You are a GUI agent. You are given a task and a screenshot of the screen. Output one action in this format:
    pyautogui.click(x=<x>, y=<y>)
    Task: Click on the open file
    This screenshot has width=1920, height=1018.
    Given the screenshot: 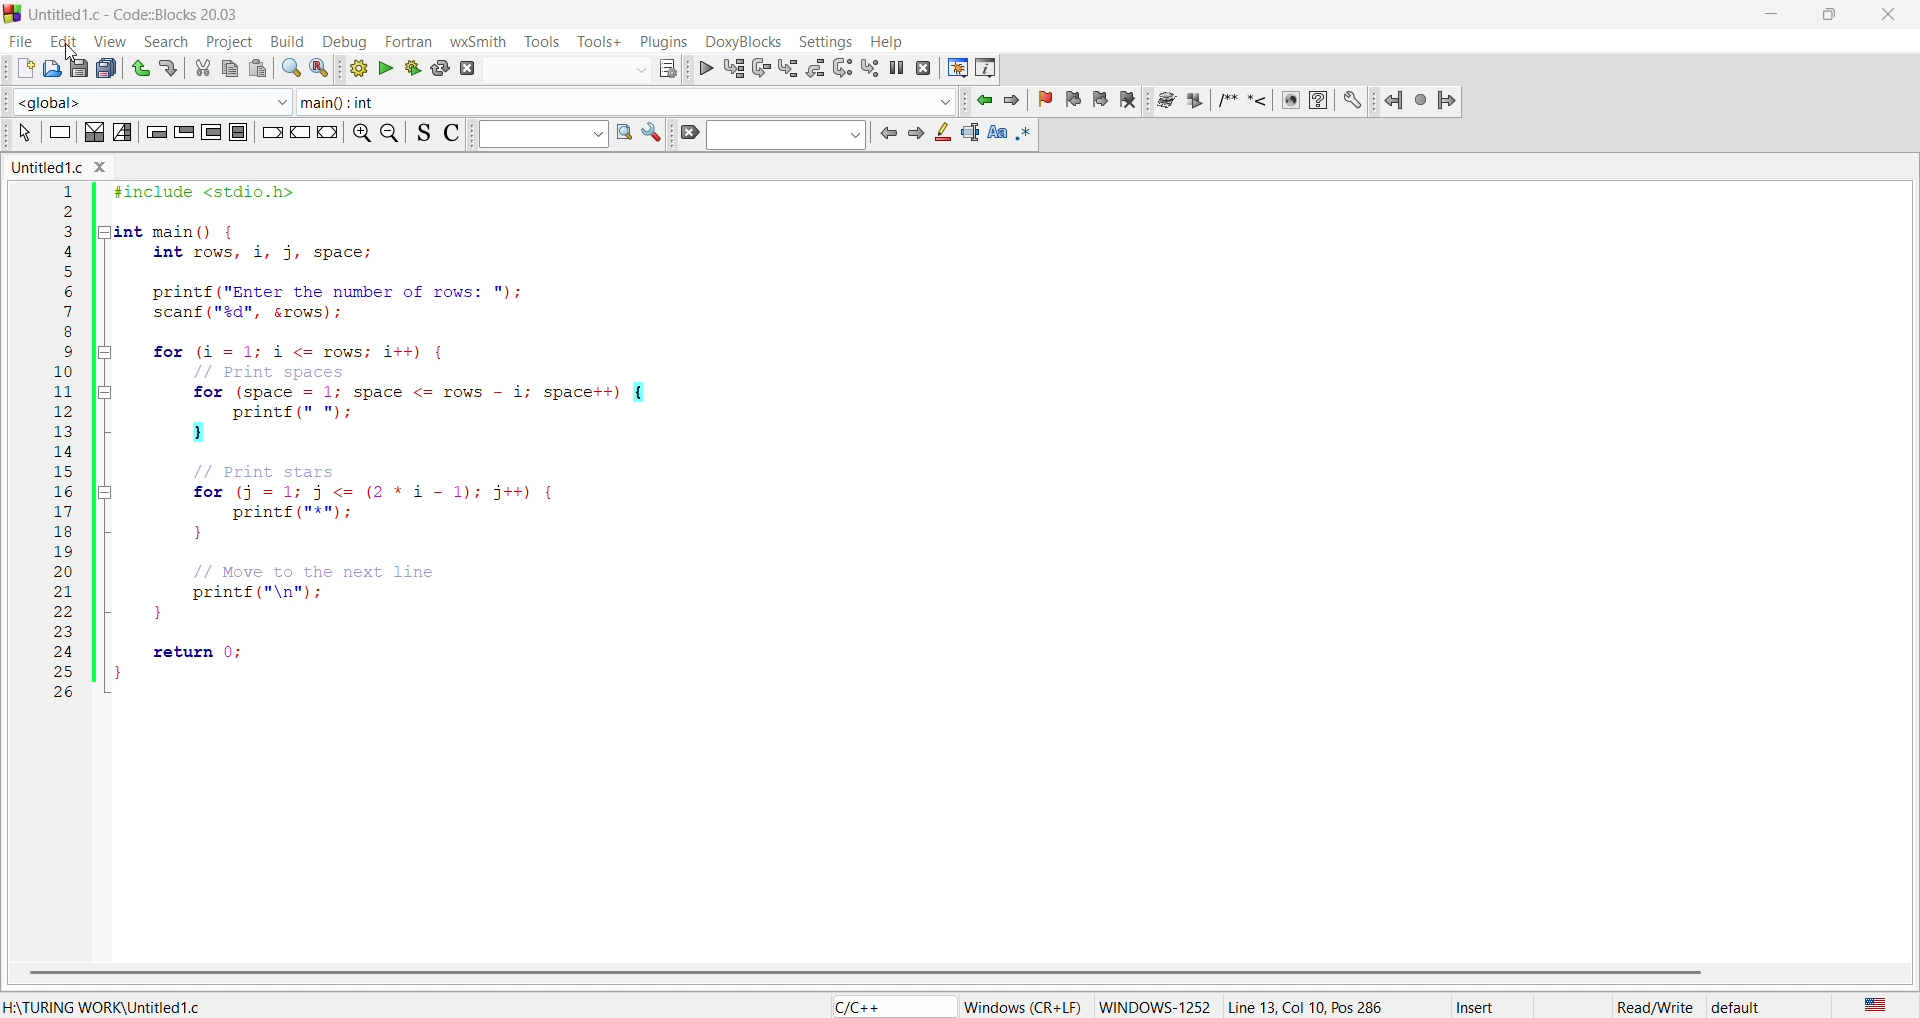 What is the action you would take?
    pyautogui.click(x=51, y=66)
    